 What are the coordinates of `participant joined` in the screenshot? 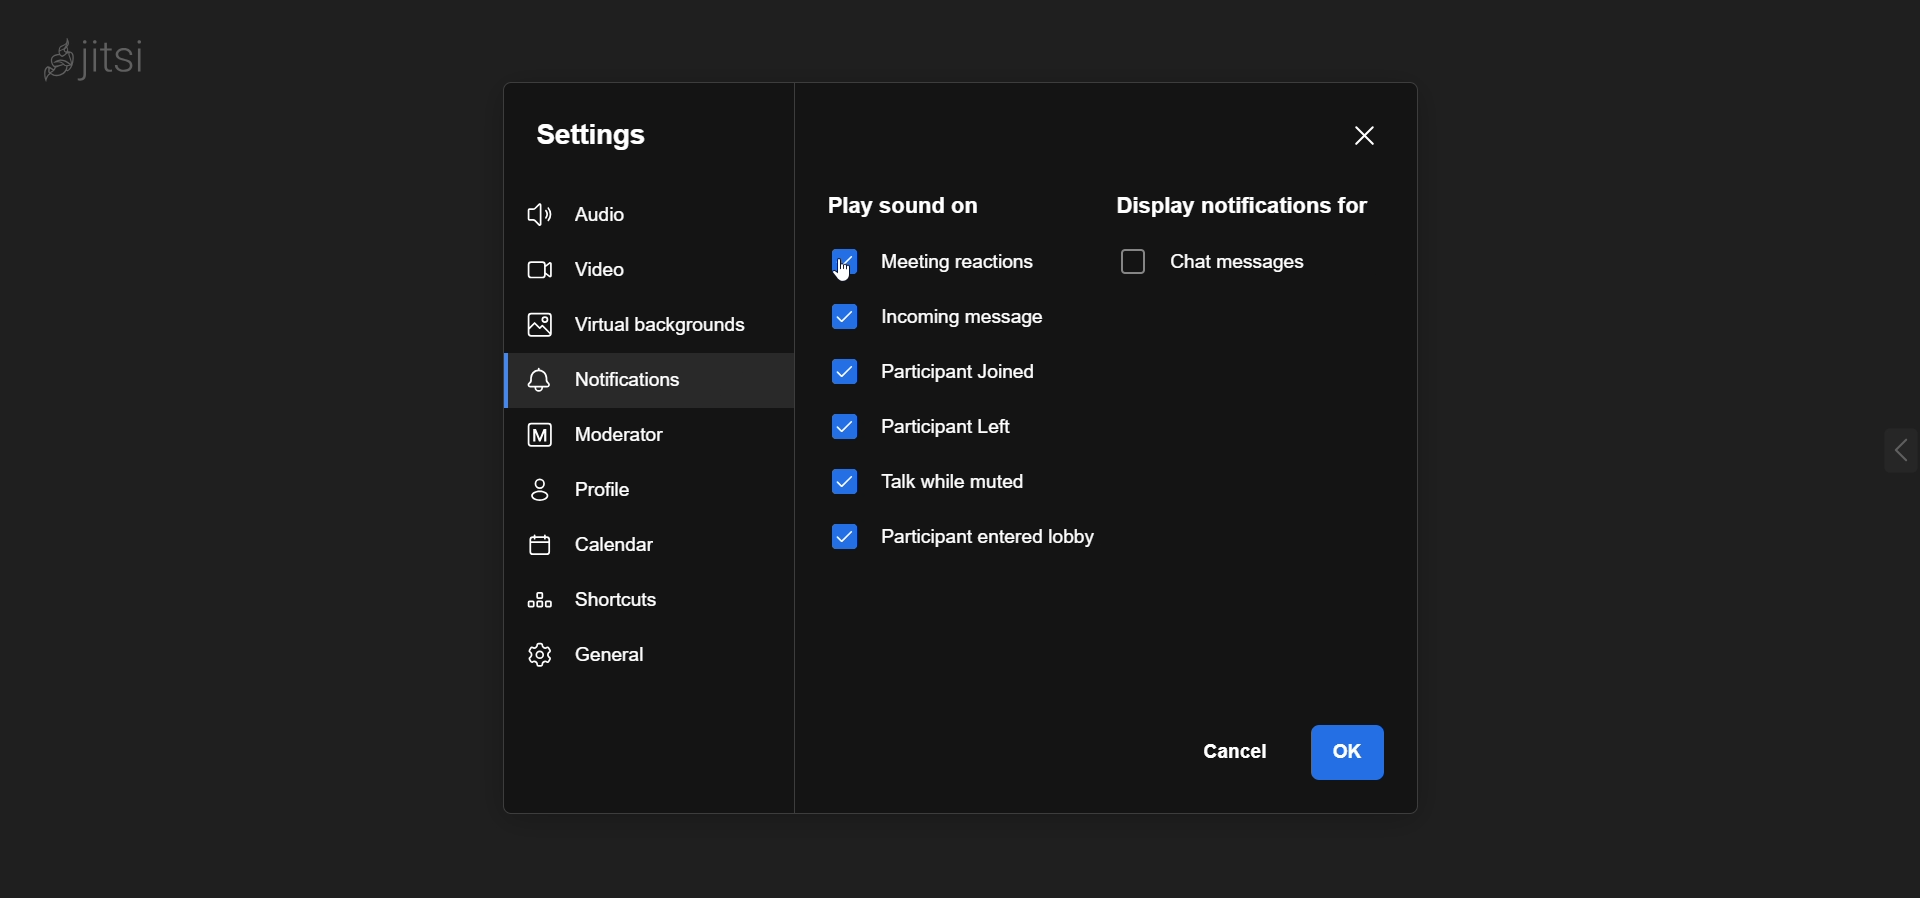 It's located at (938, 375).